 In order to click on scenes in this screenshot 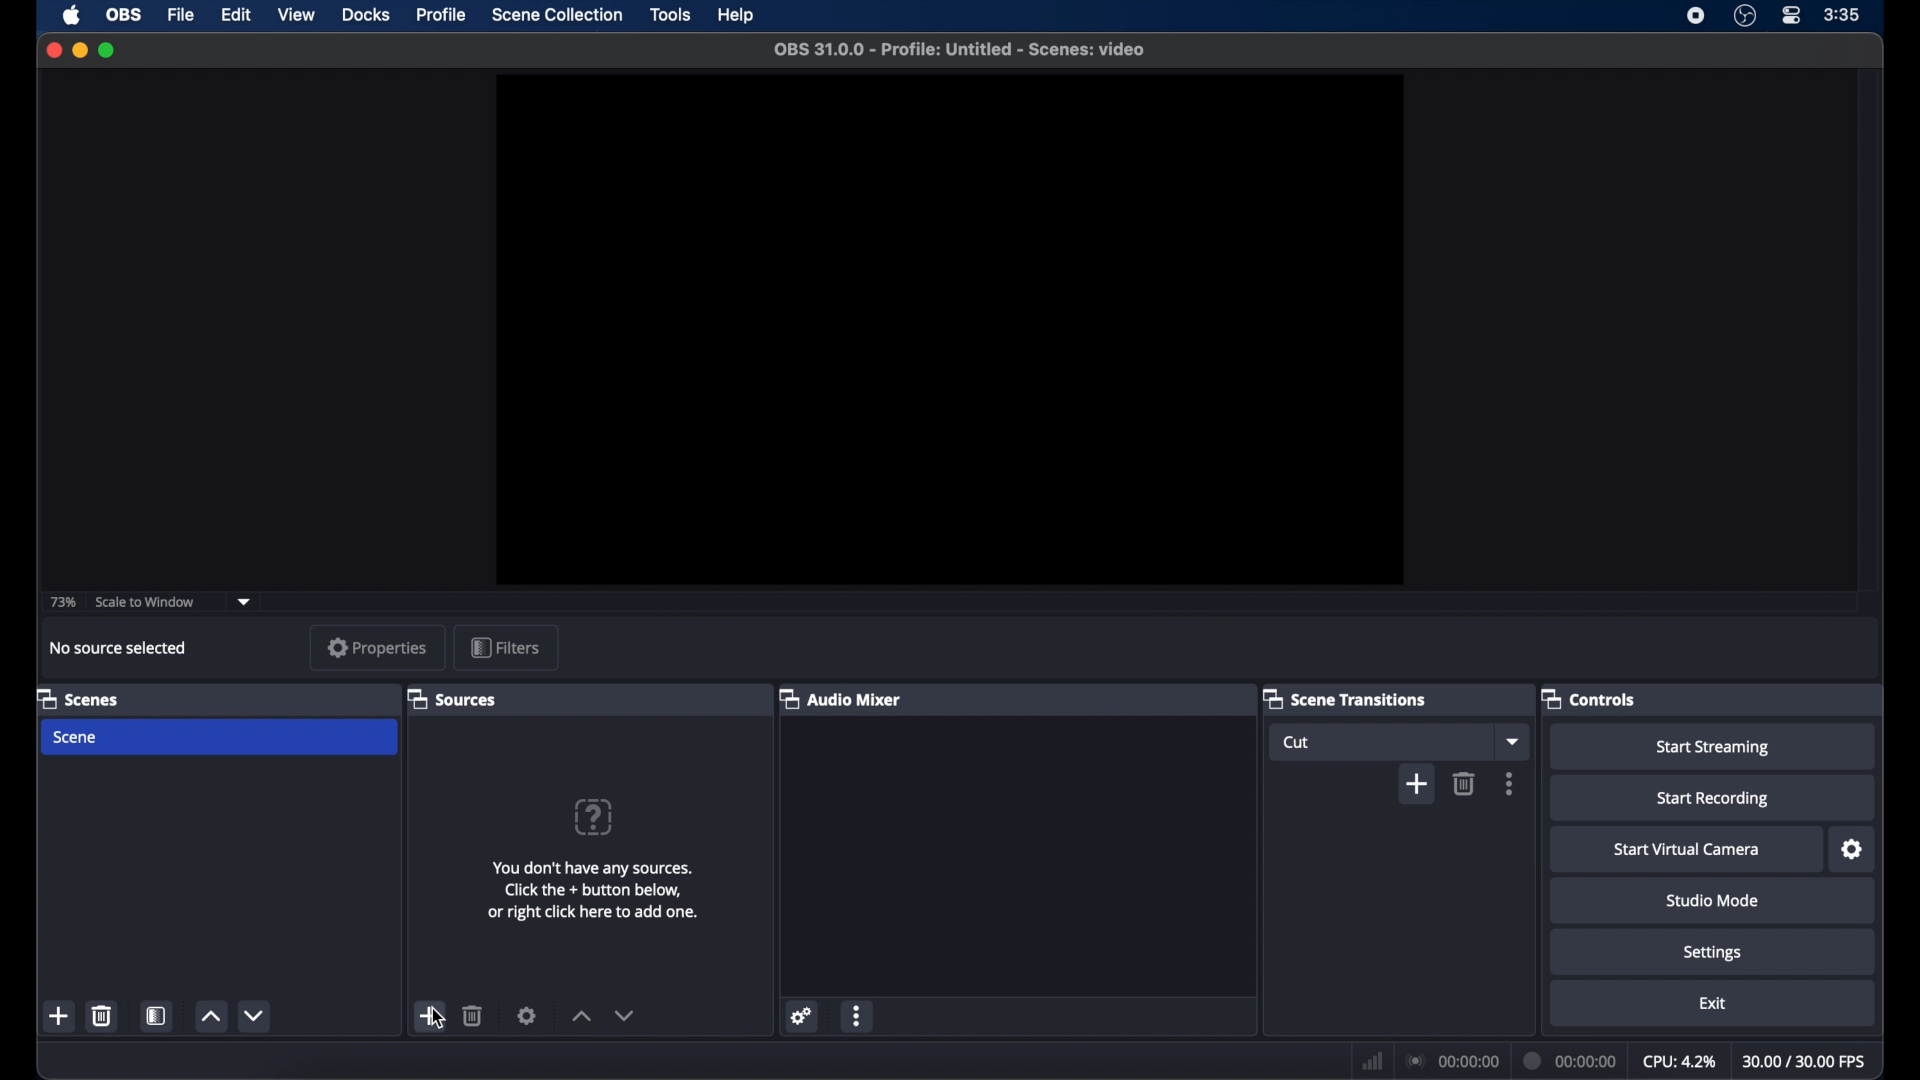, I will do `click(78, 698)`.